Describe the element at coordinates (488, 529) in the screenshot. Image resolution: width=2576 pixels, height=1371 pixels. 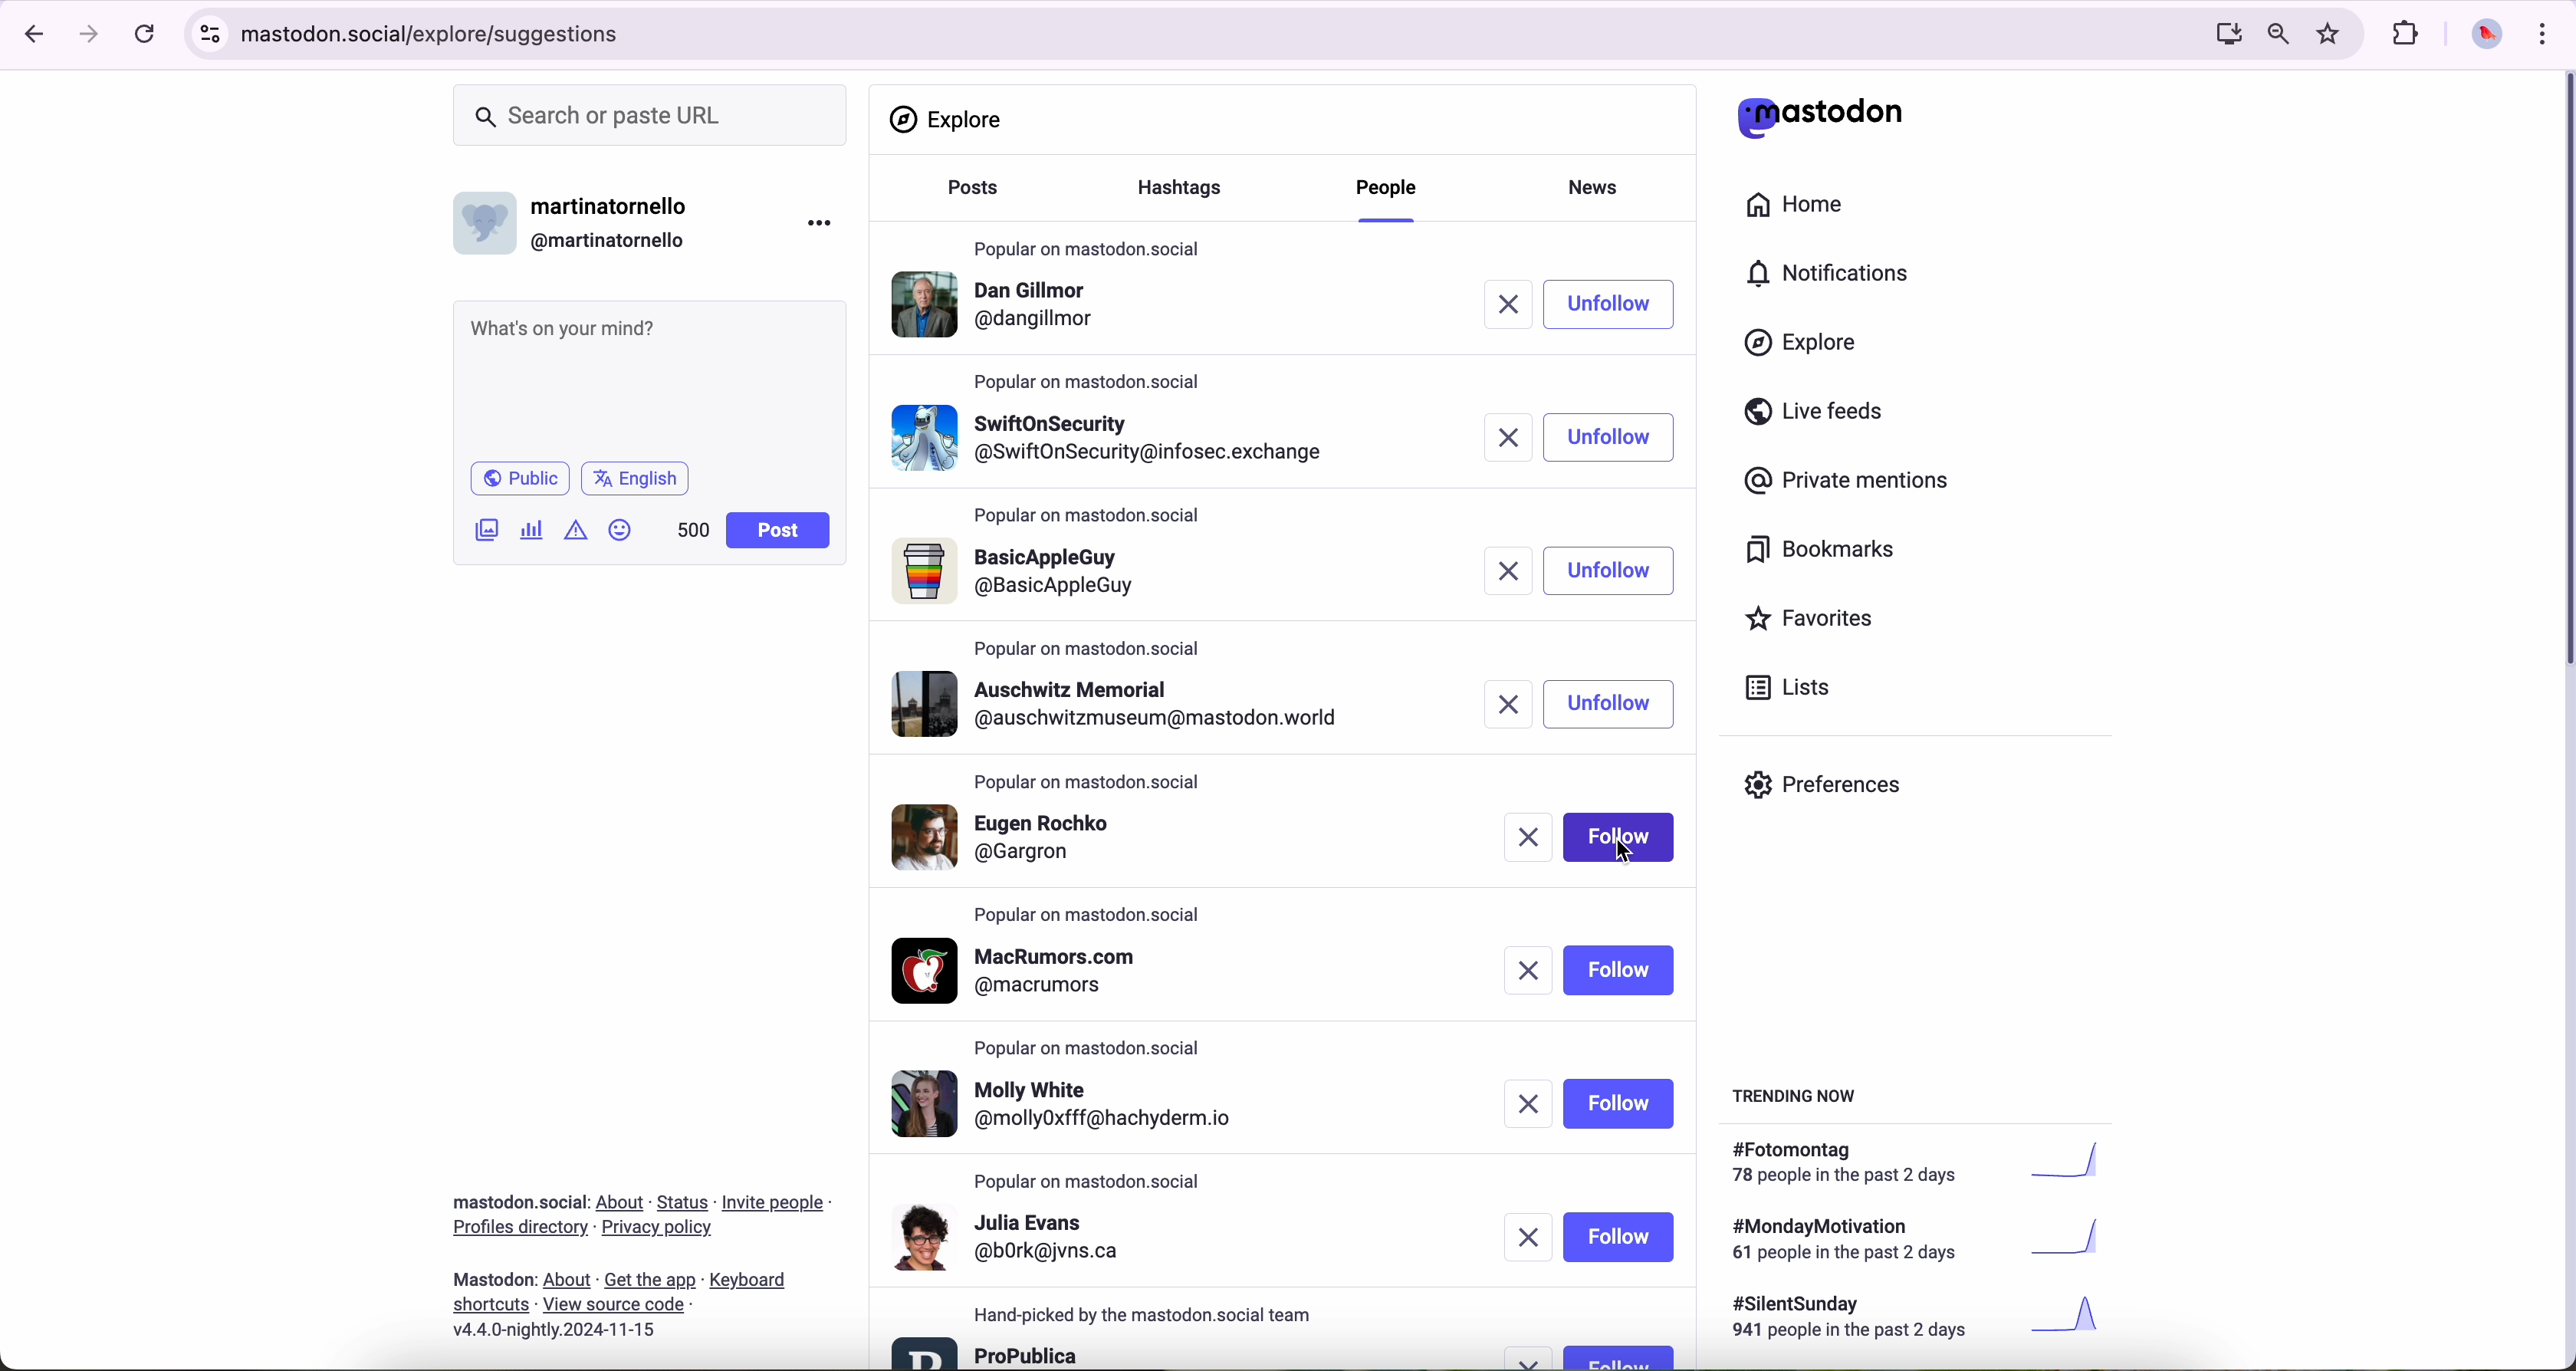
I see `attach image` at that location.